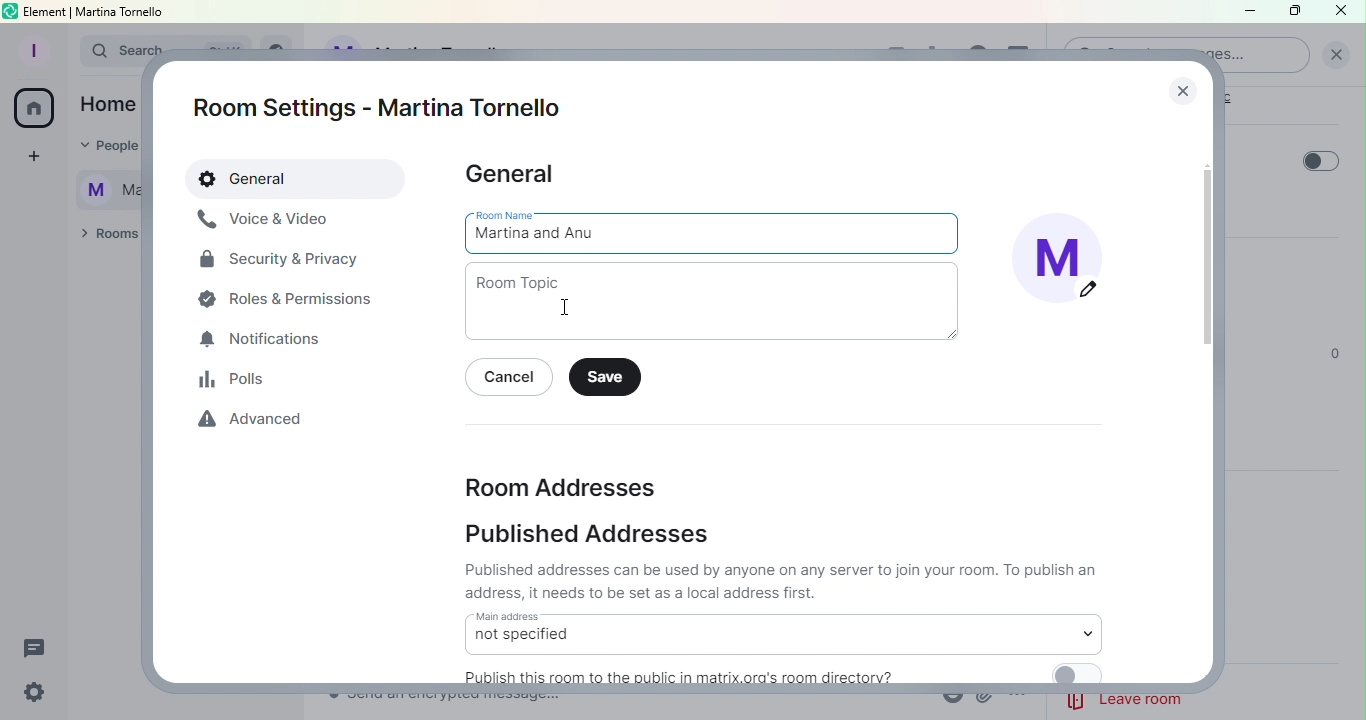  Describe the element at coordinates (1321, 161) in the screenshot. I see `Toggle` at that location.